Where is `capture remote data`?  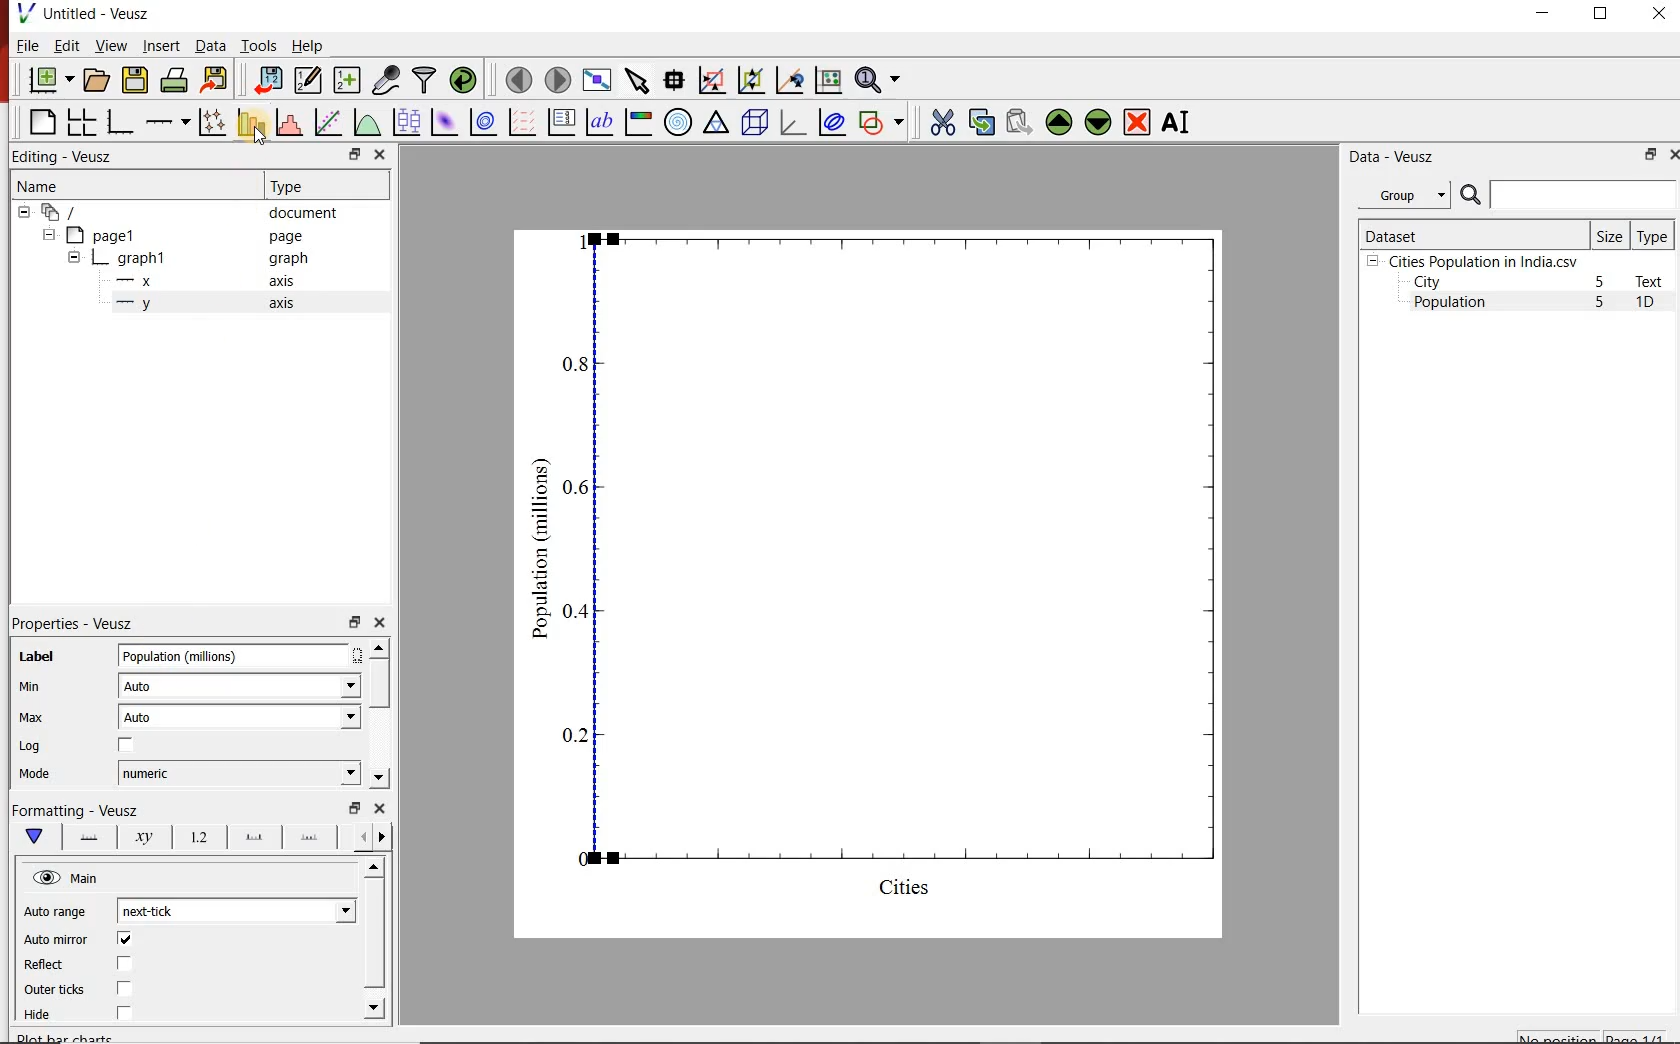
capture remote data is located at coordinates (384, 80).